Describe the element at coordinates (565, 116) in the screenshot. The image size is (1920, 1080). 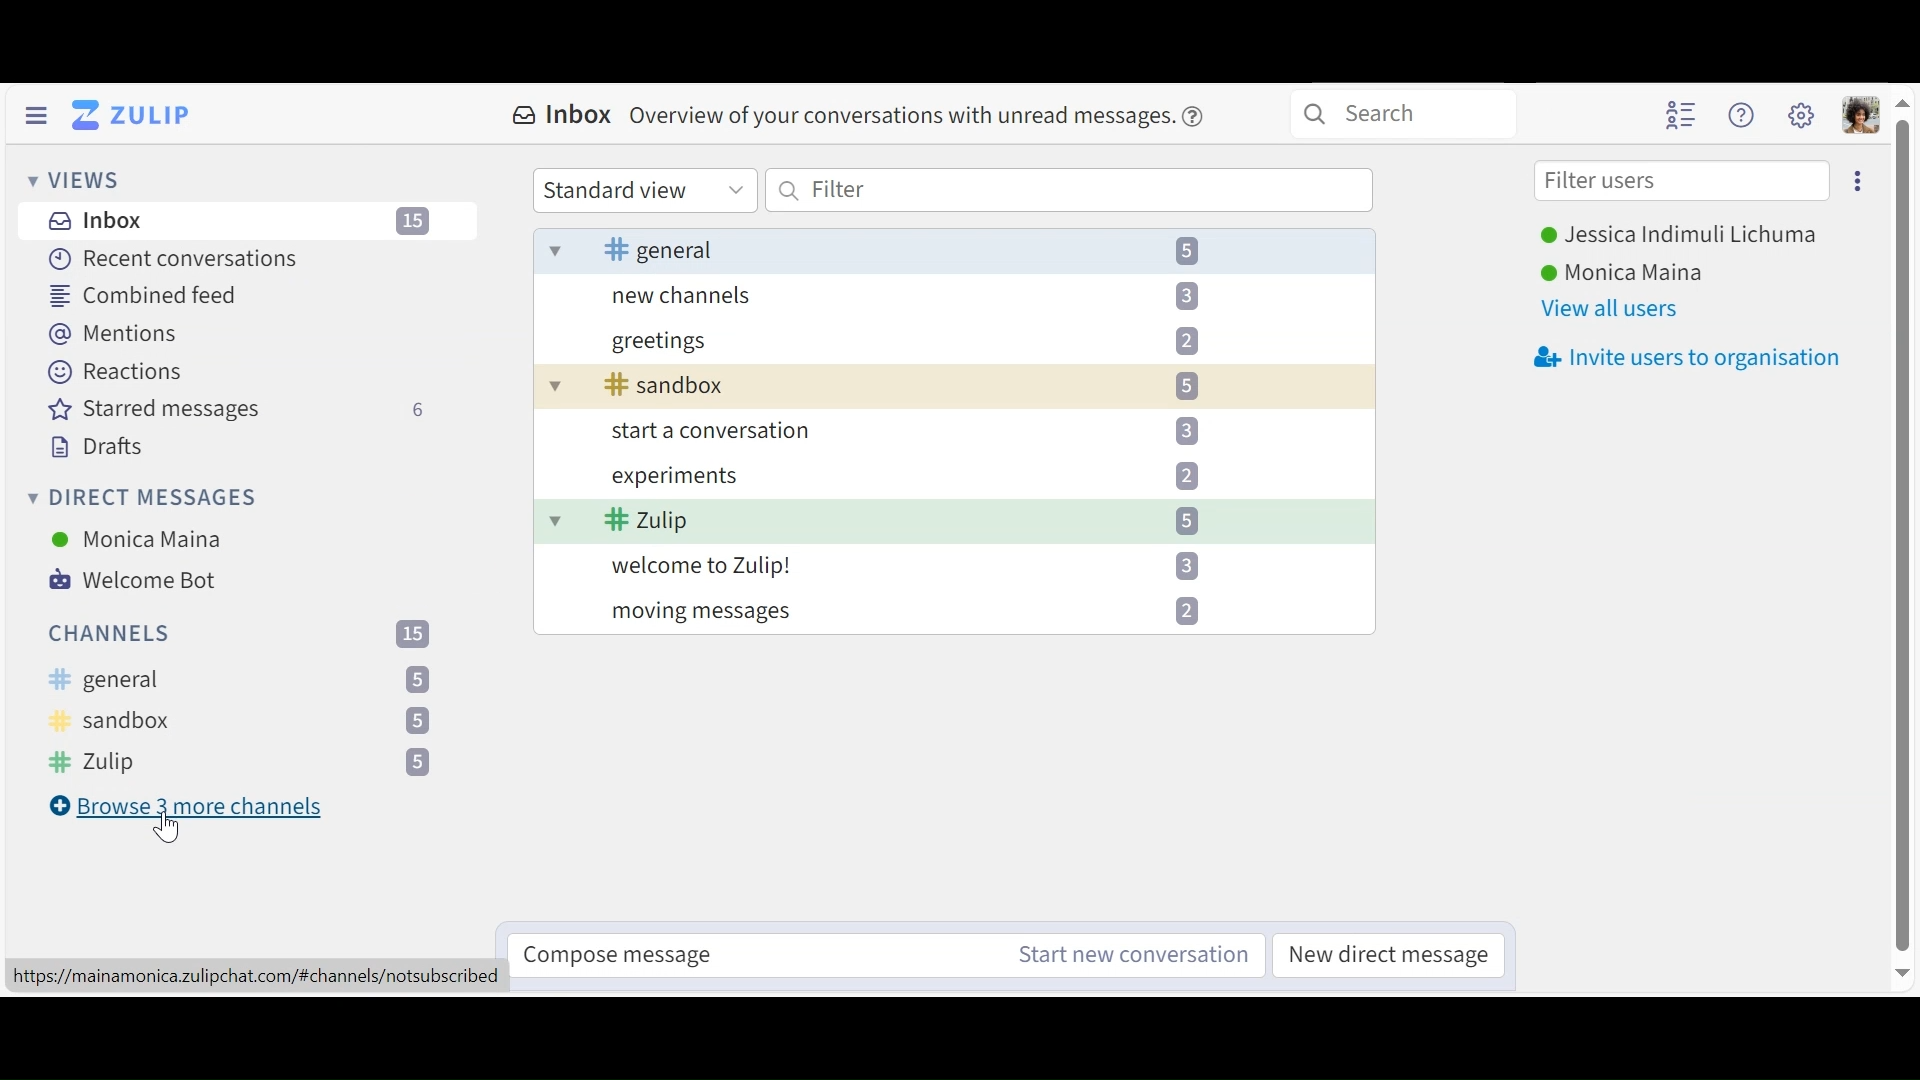
I see `Inbox` at that location.